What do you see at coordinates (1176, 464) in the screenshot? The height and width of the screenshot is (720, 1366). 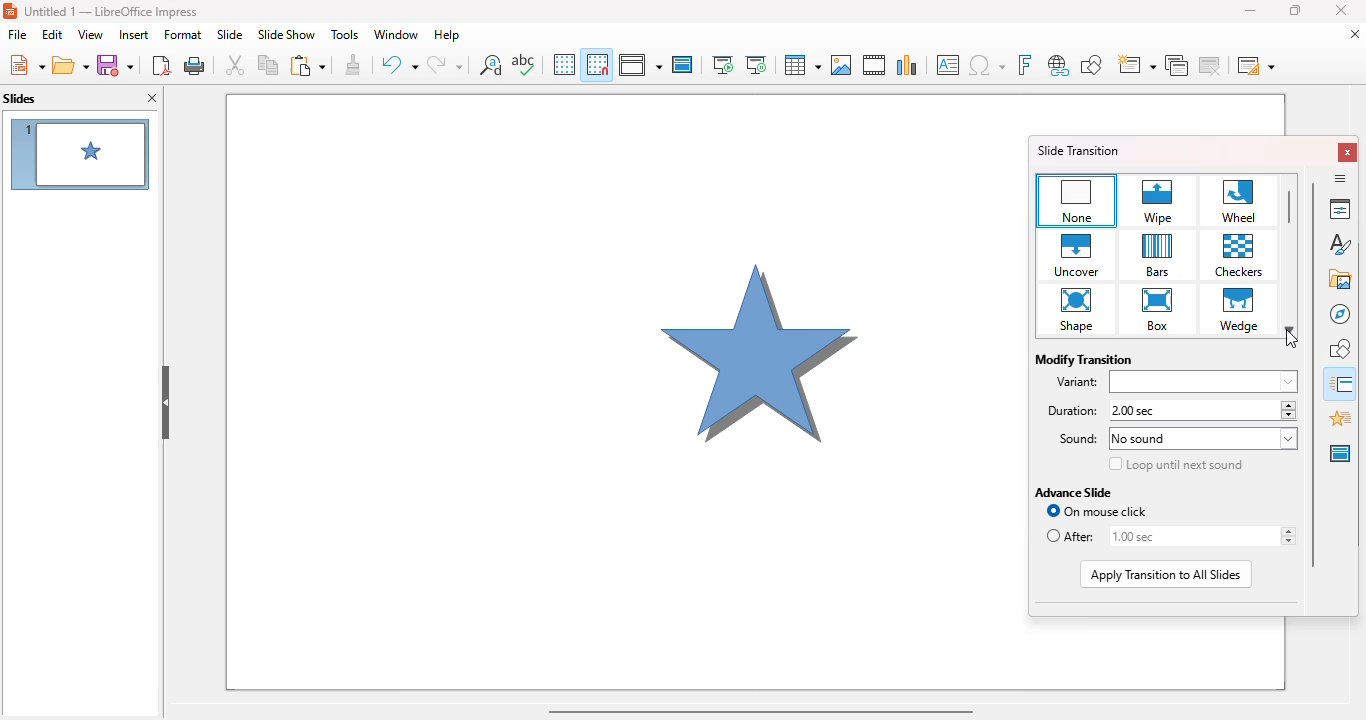 I see `loop until next sound` at bounding box center [1176, 464].